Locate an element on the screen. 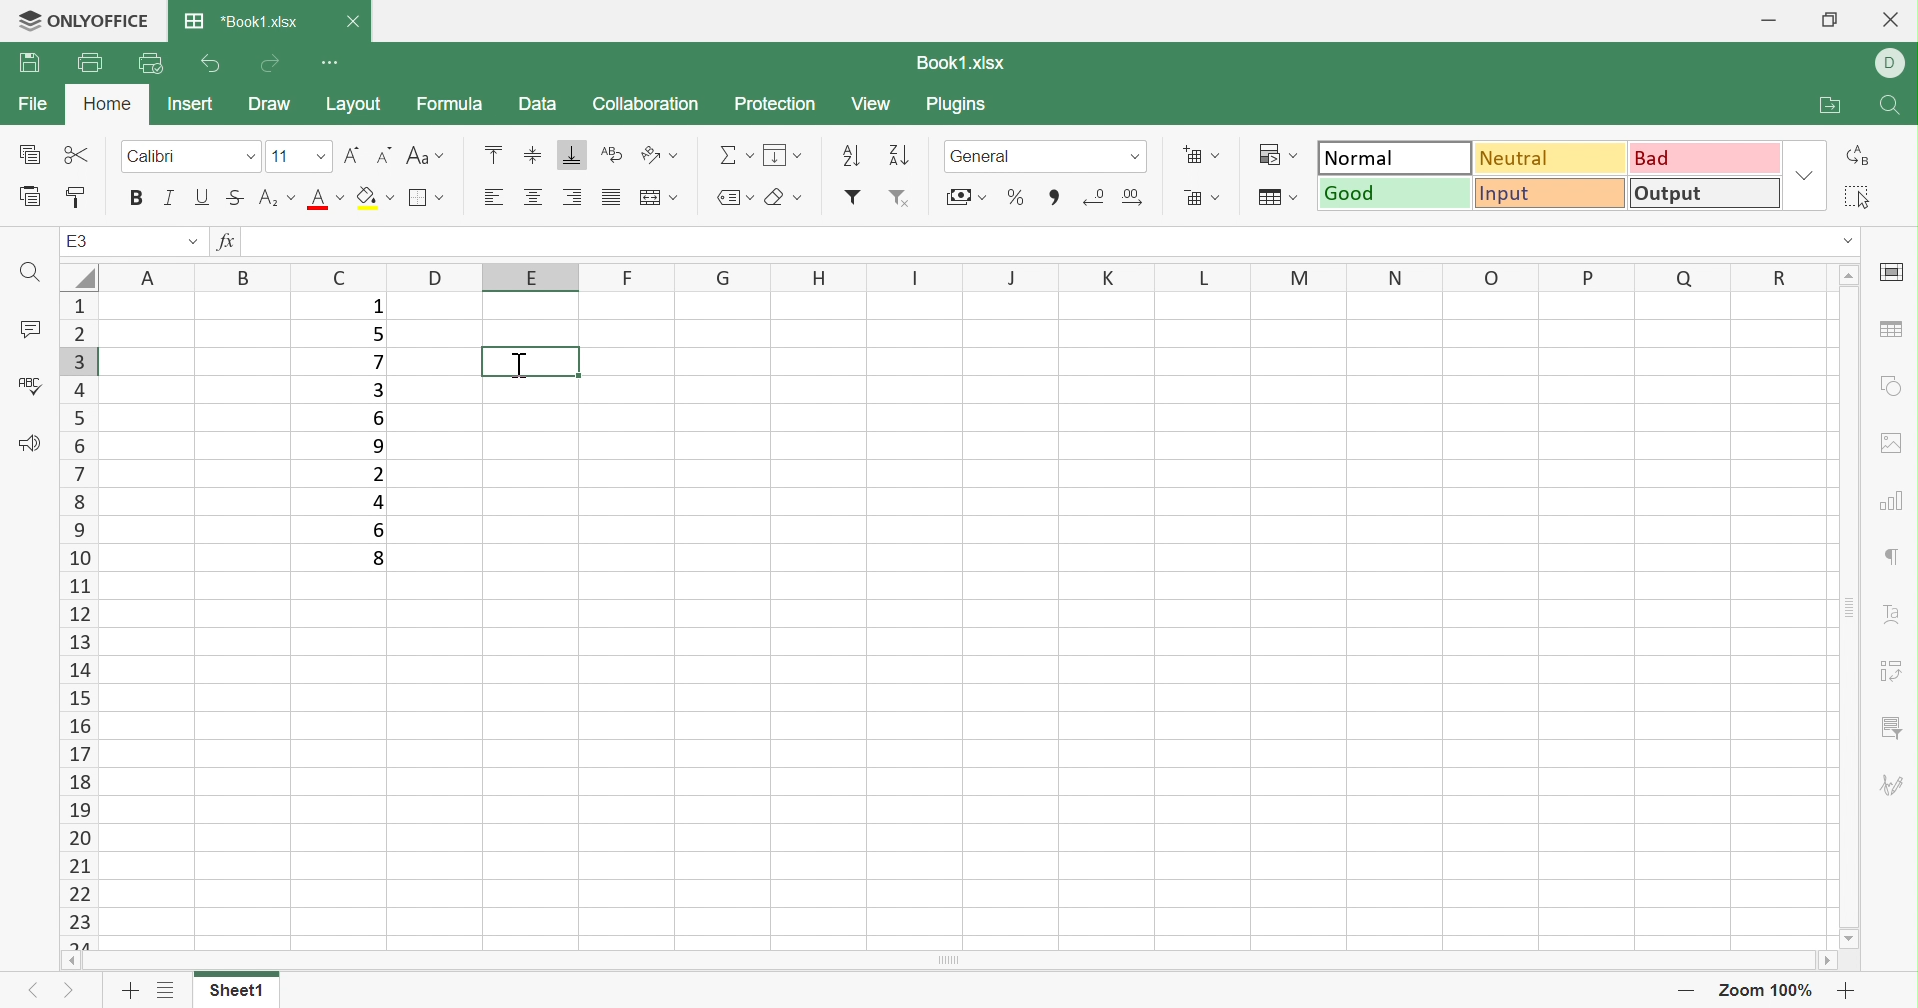 The height and width of the screenshot is (1008, 1918). Zoom In is located at coordinates (1849, 994).